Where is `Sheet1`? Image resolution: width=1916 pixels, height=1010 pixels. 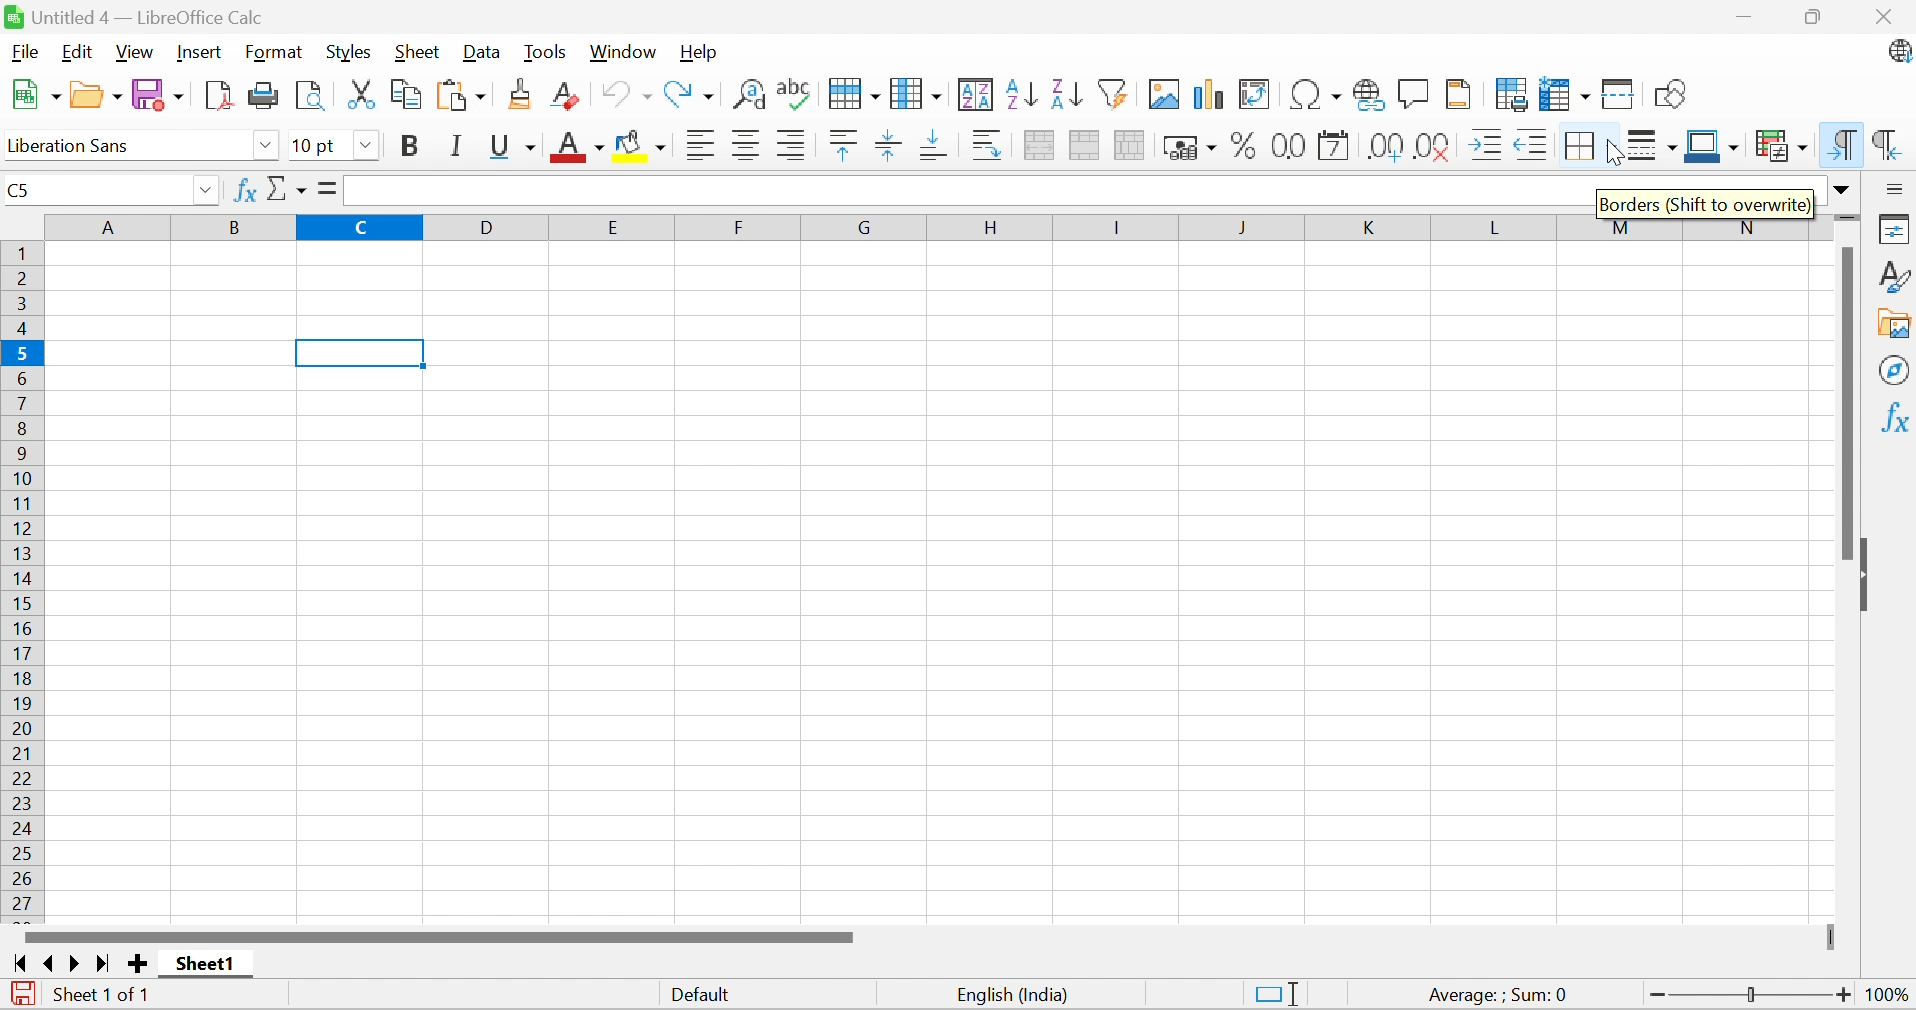 Sheet1 is located at coordinates (206, 964).